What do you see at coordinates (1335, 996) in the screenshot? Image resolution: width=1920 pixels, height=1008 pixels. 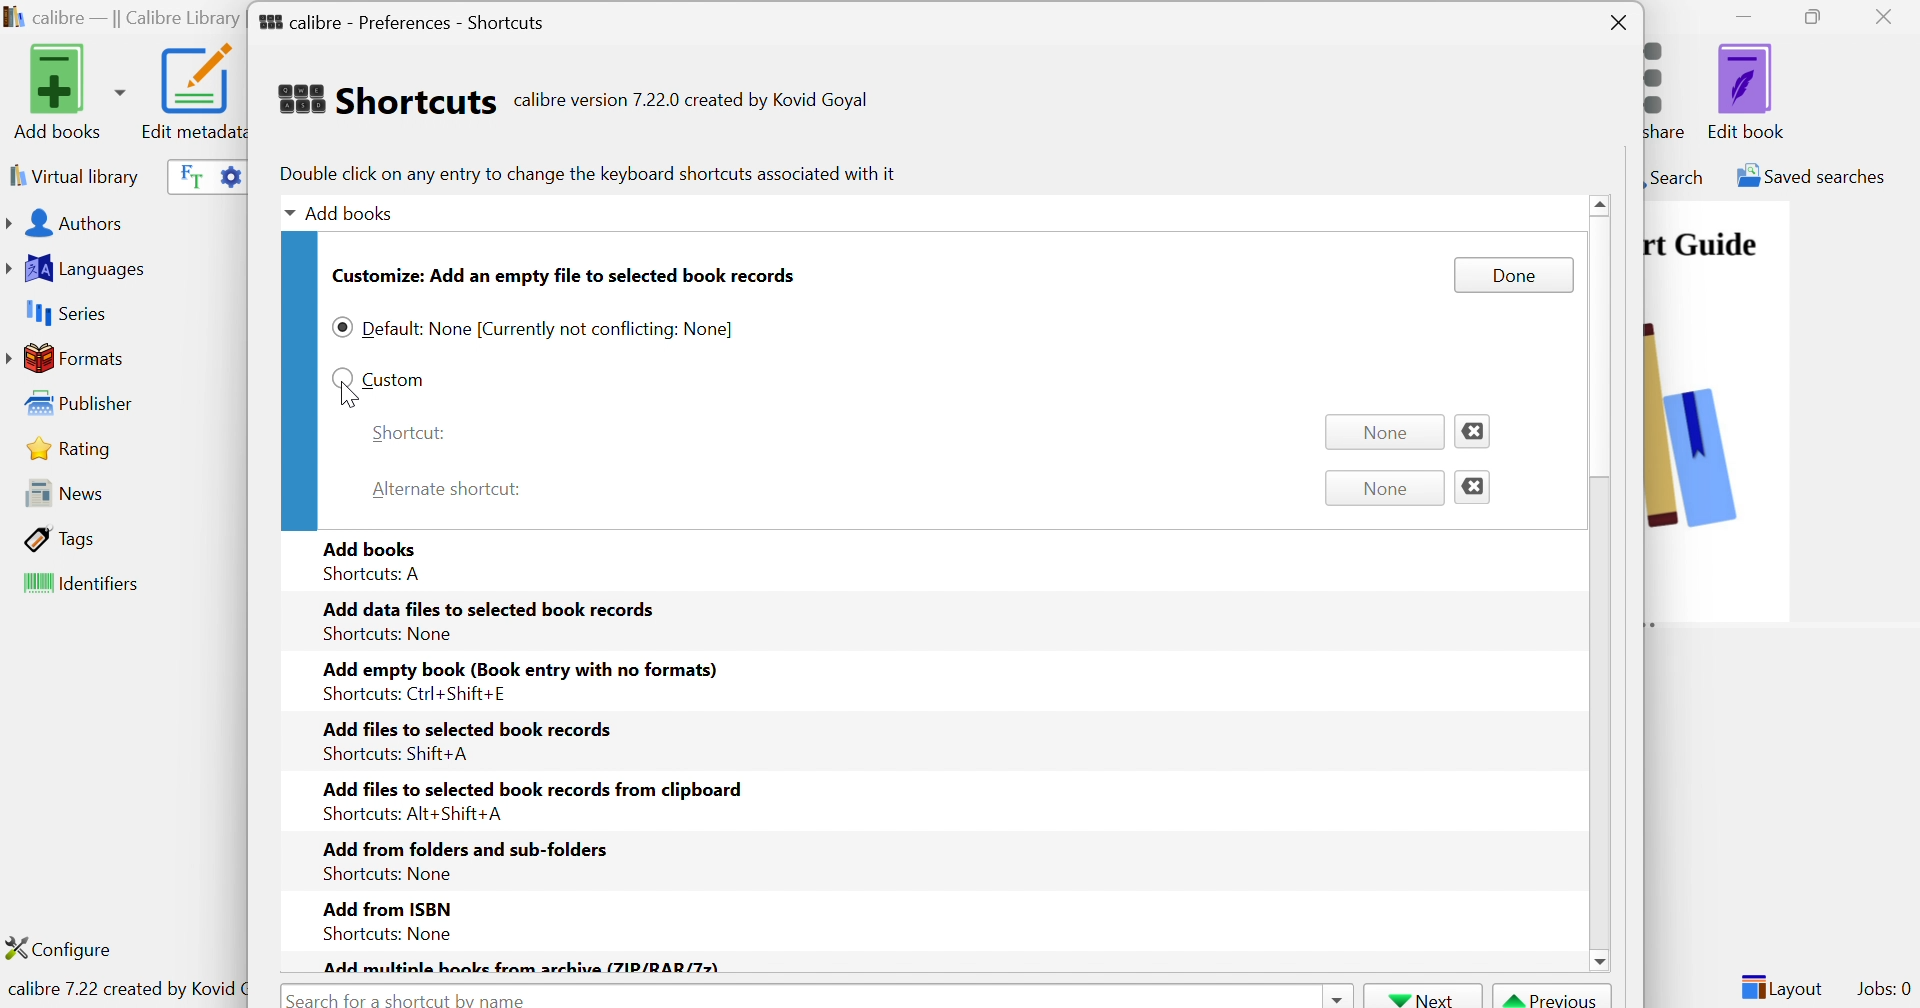 I see `Drop Down` at bounding box center [1335, 996].